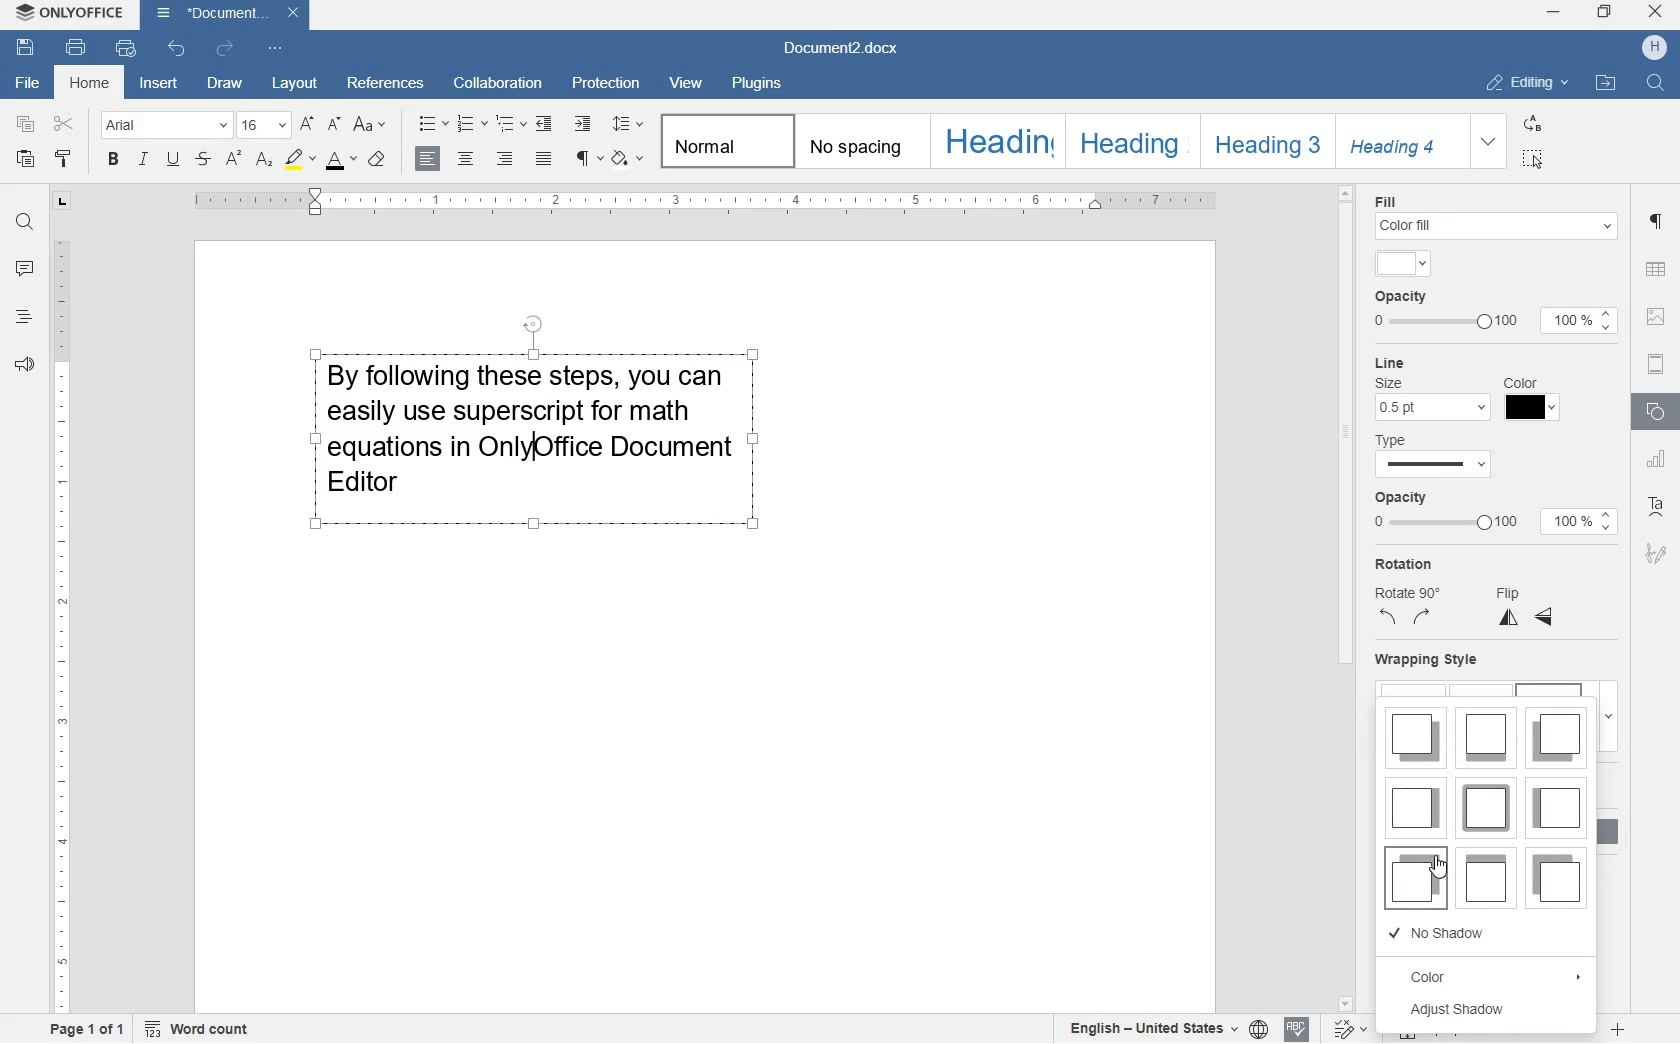 This screenshot has width=1680, height=1044. What do you see at coordinates (1444, 312) in the screenshot?
I see `opacity` at bounding box center [1444, 312].